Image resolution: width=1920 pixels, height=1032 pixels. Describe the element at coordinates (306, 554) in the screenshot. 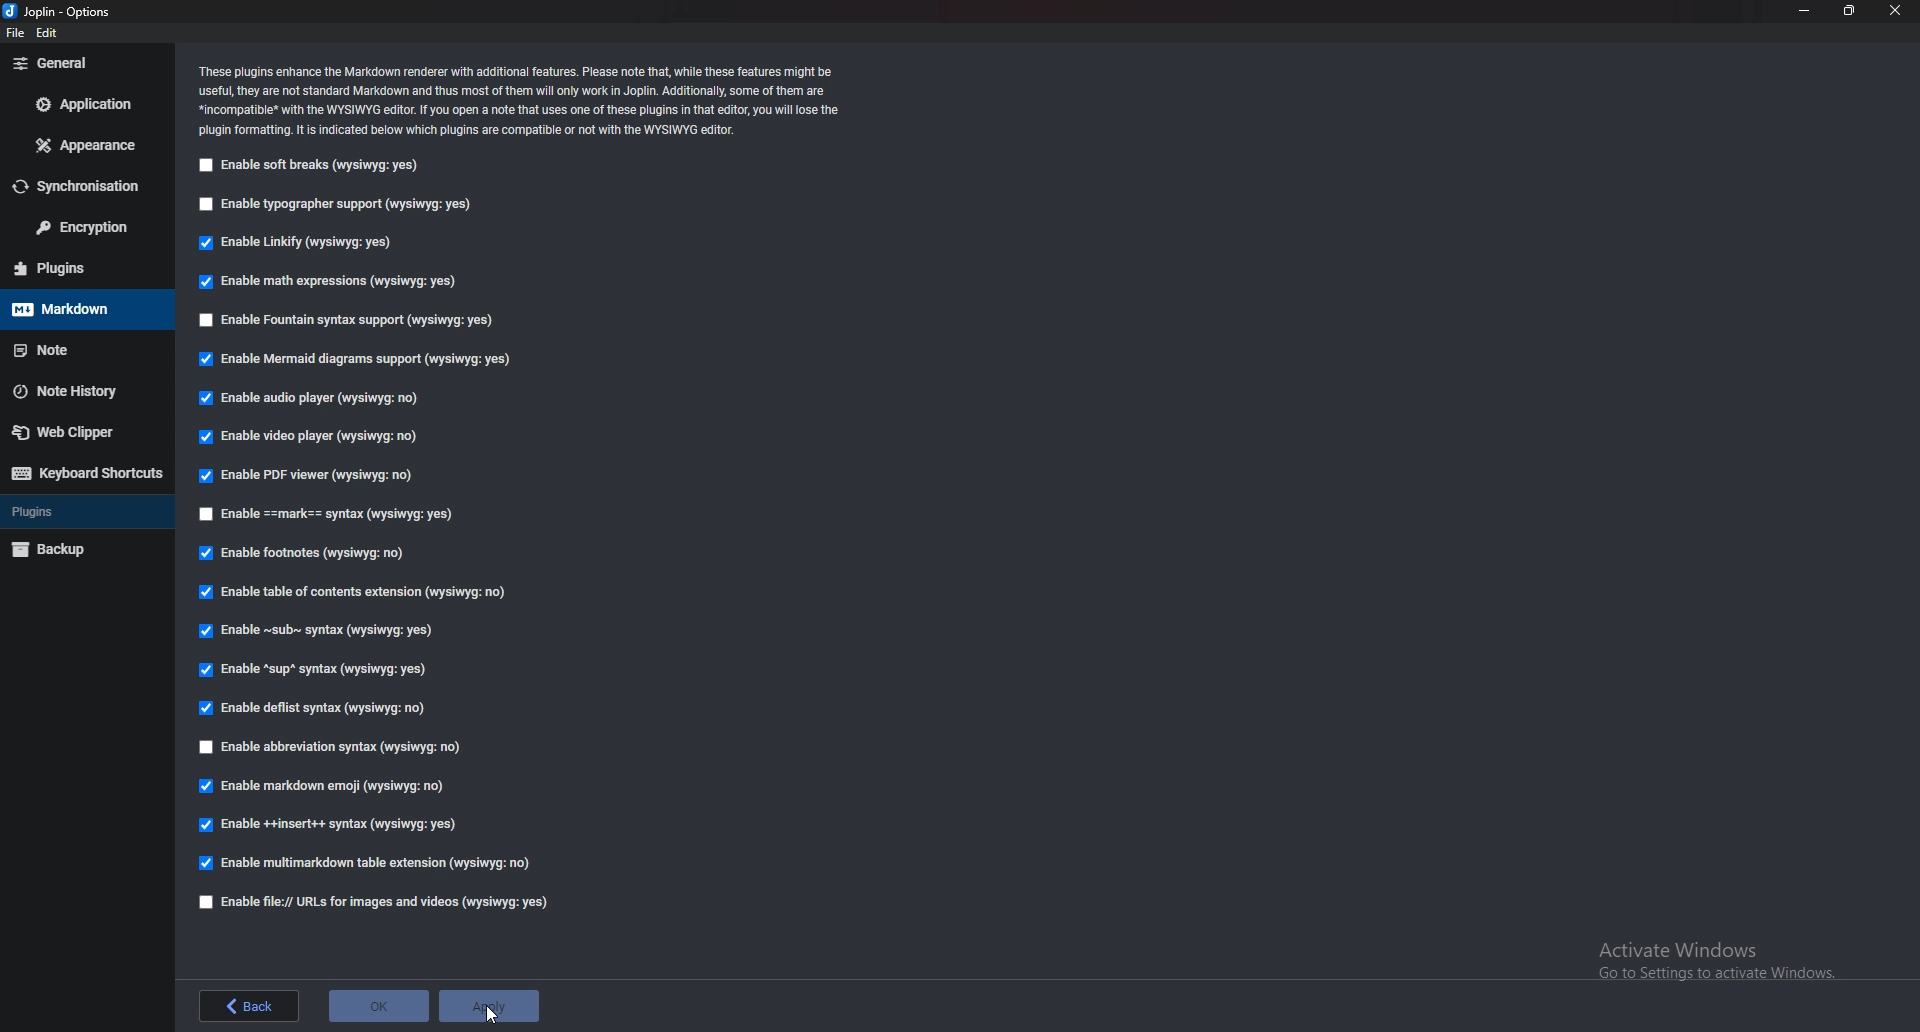

I see `enable footnotes` at that location.